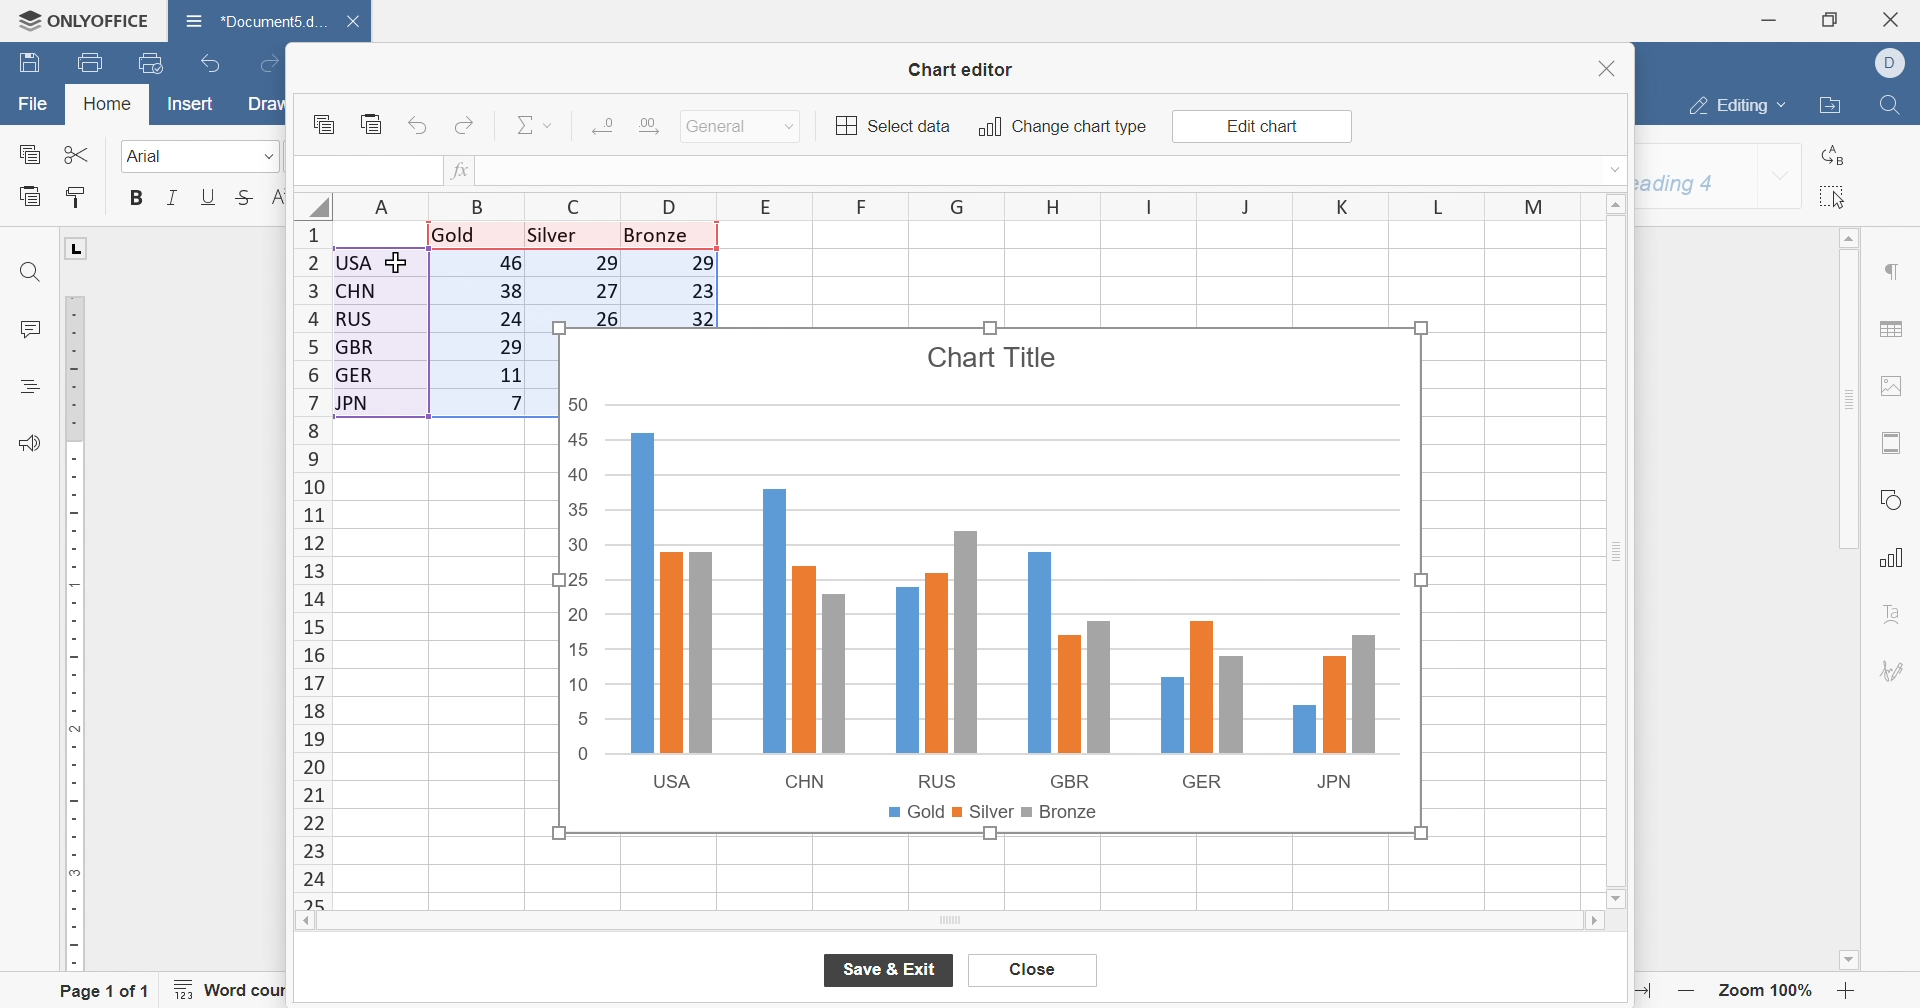 The image size is (1920, 1008). I want to click on scroll bar, so click(1612, 552).